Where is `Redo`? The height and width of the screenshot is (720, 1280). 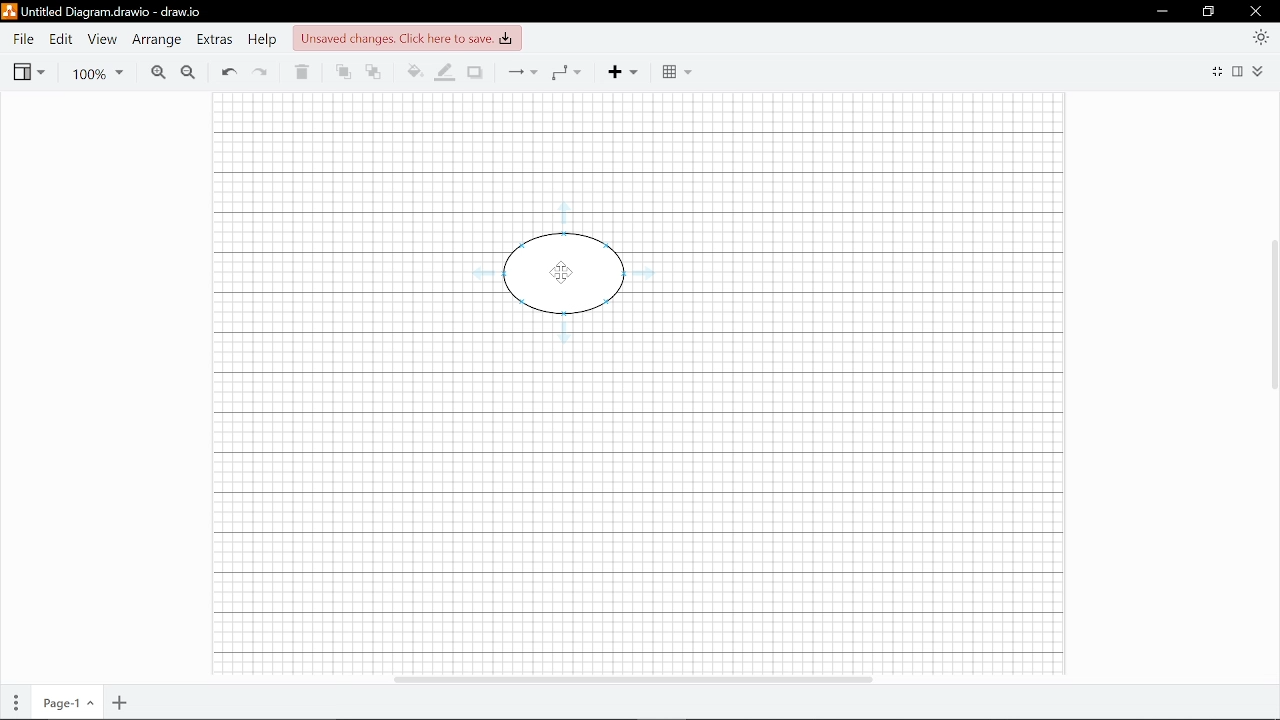 Redo is located at coordinates (261, 74).